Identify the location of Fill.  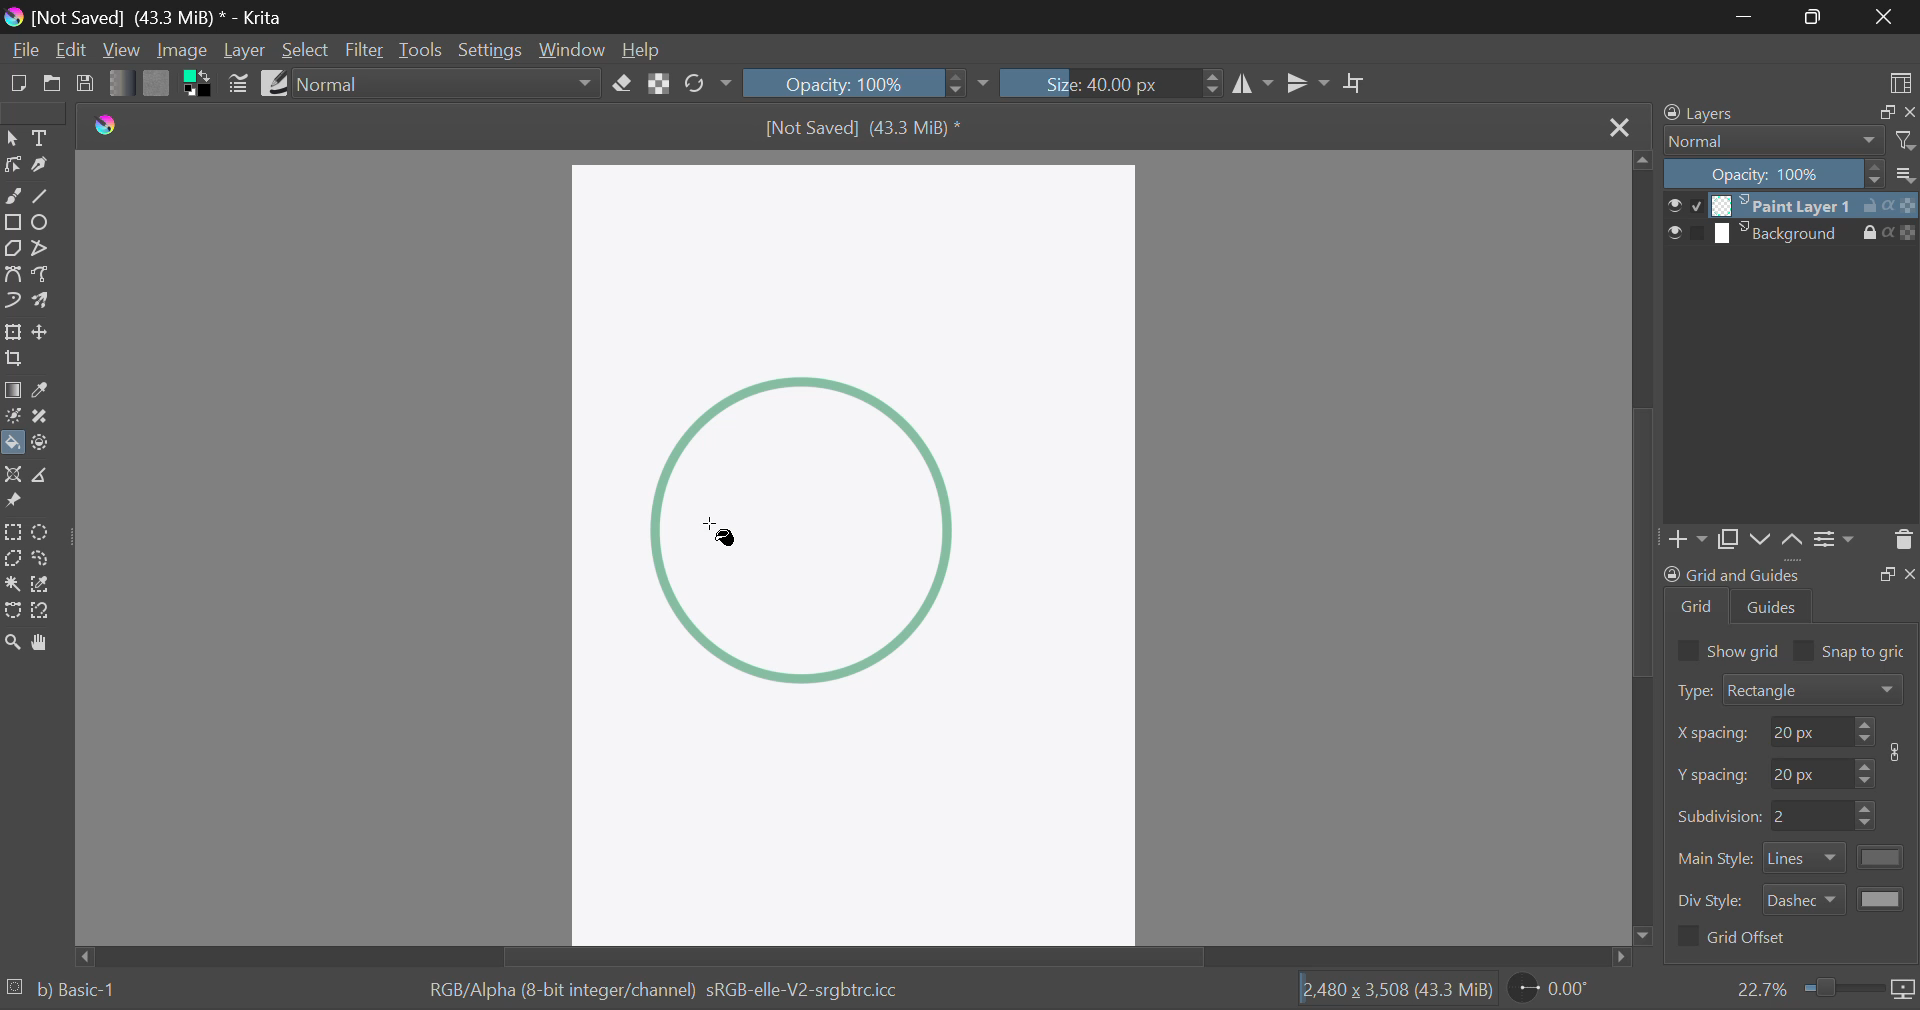
(12, 444).